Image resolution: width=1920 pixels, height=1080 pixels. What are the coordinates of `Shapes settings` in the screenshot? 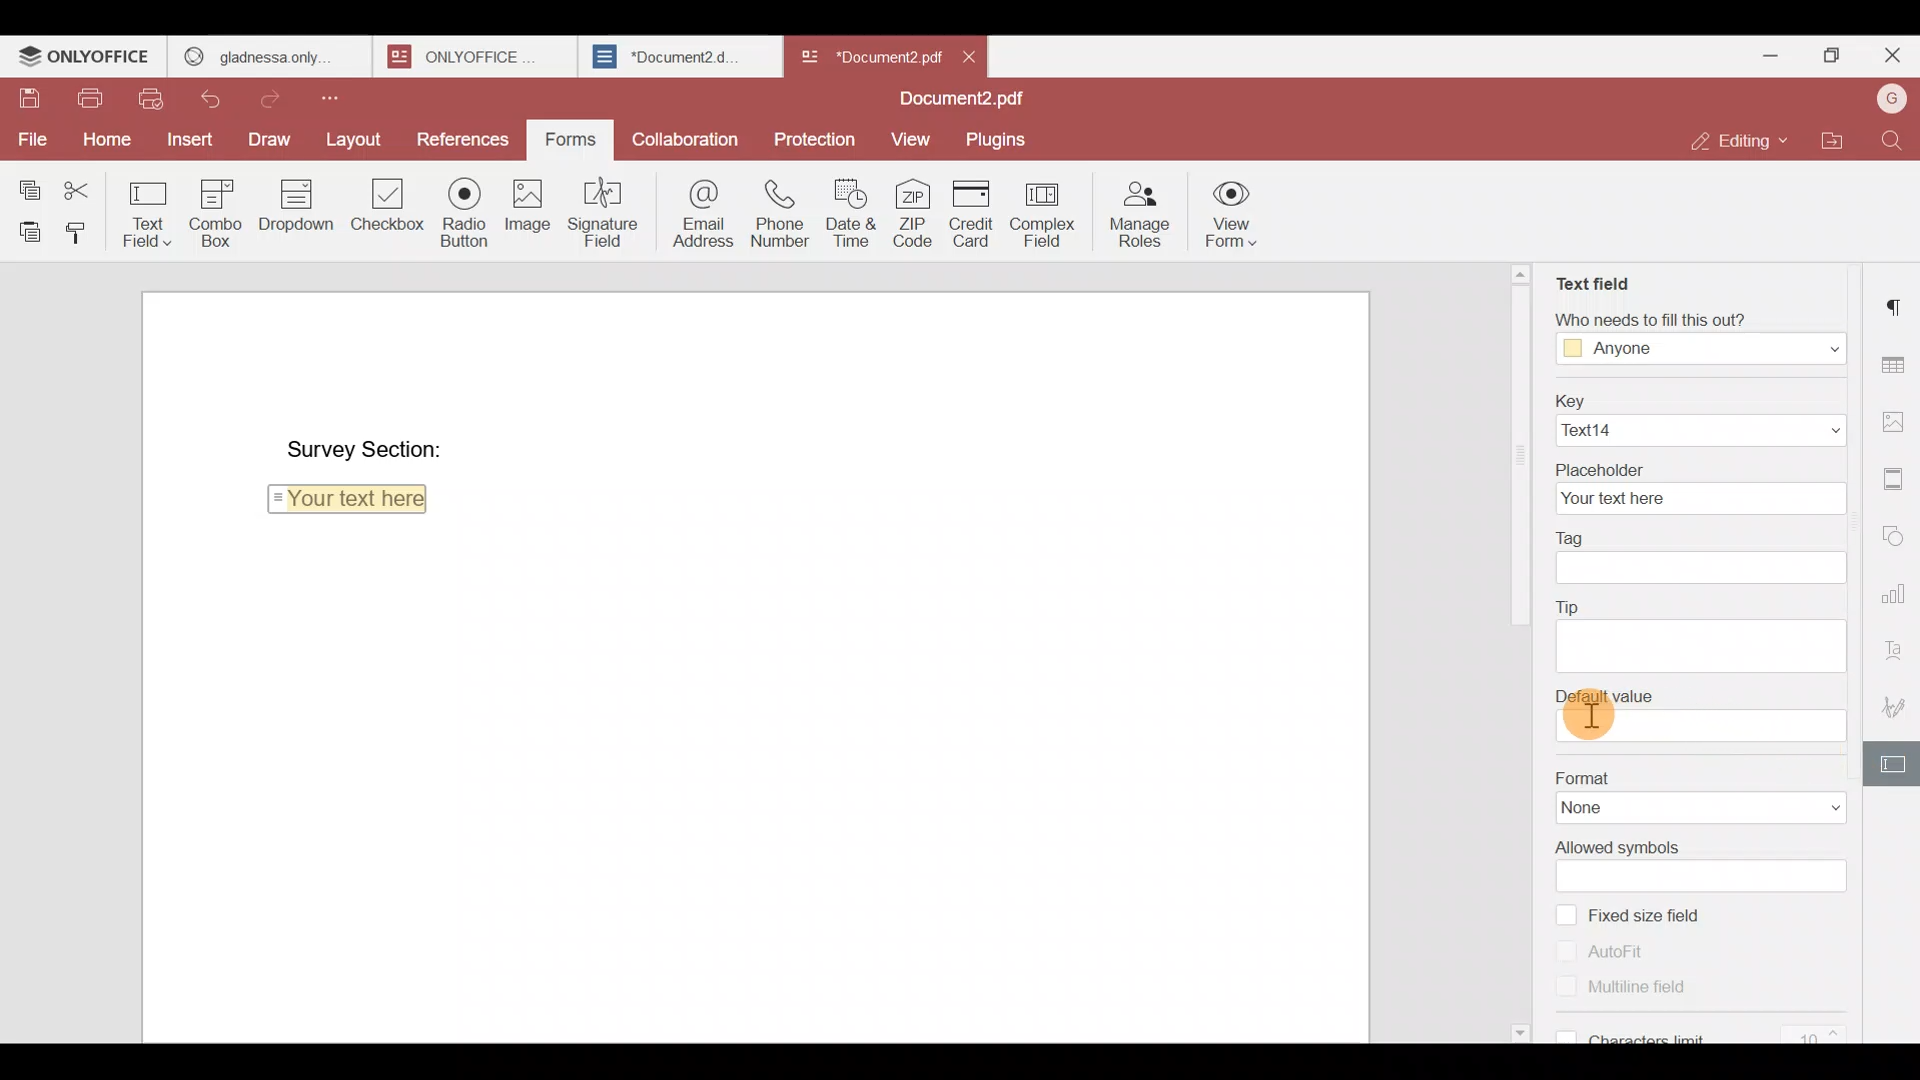 It's located at (1897, 535).